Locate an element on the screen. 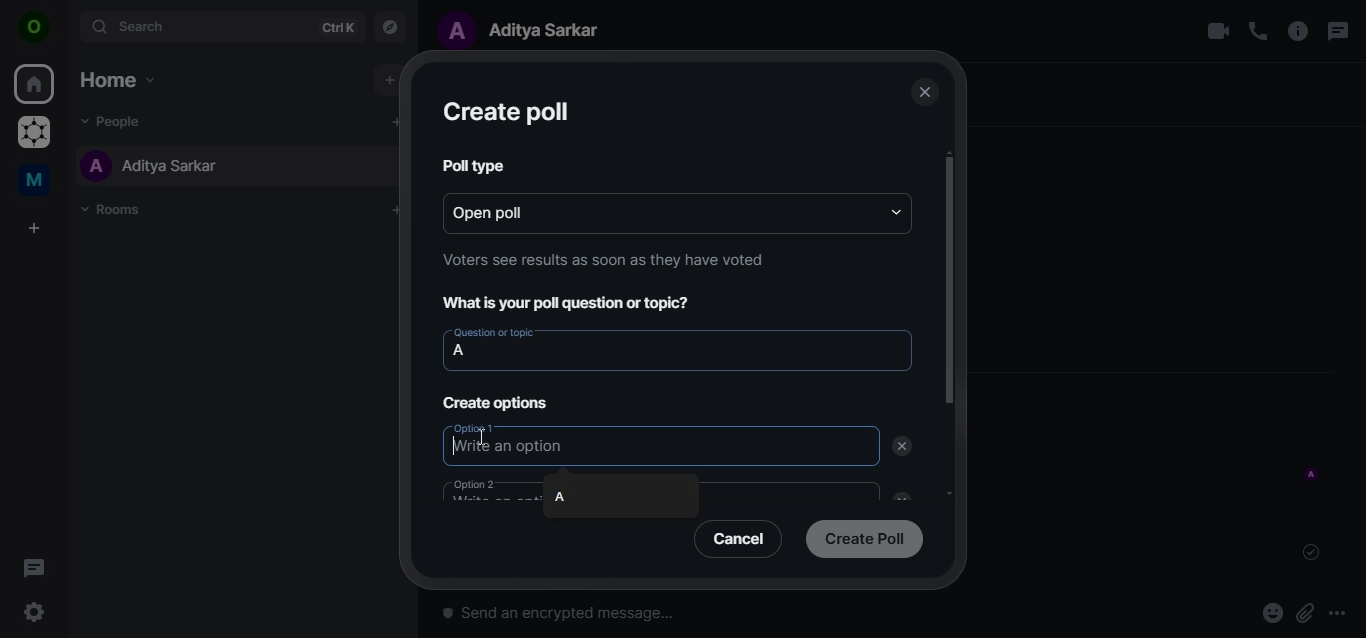  attachments is located at coordinates (1305, 614).